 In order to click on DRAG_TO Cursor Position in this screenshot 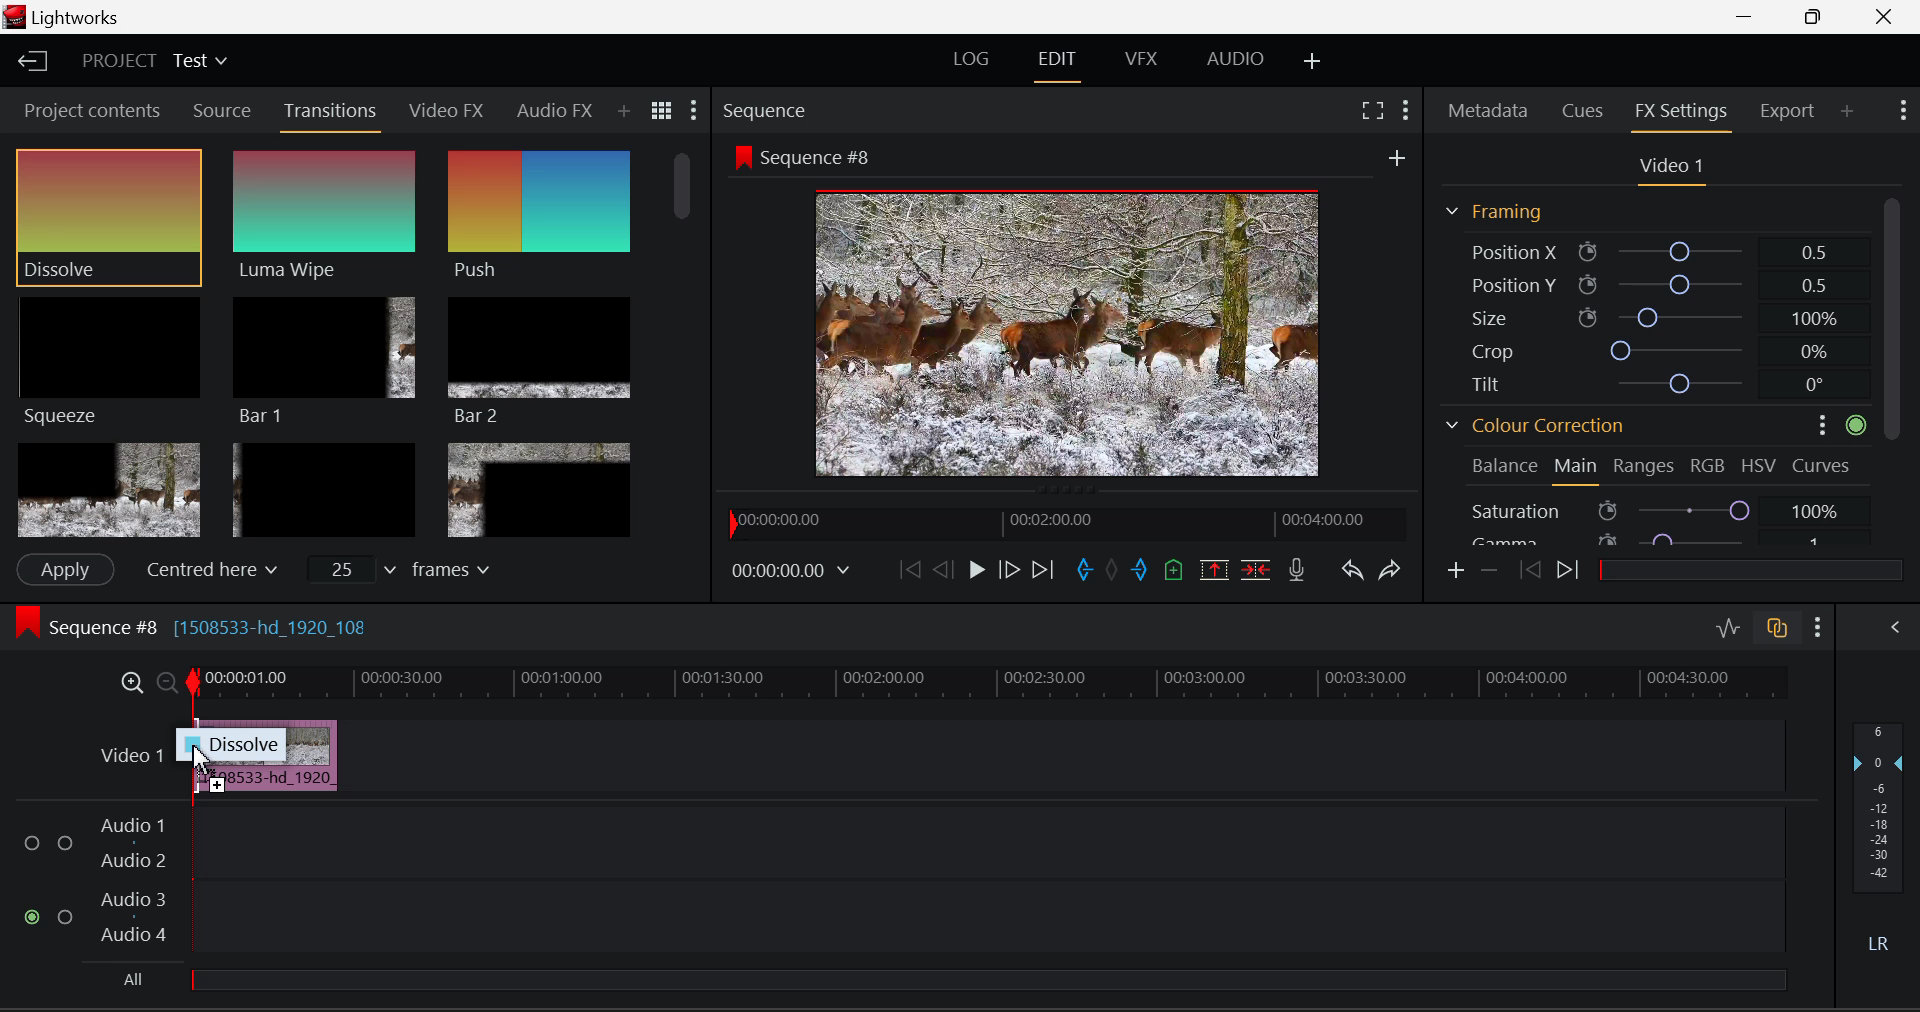, I will do `click(204, 768)`.